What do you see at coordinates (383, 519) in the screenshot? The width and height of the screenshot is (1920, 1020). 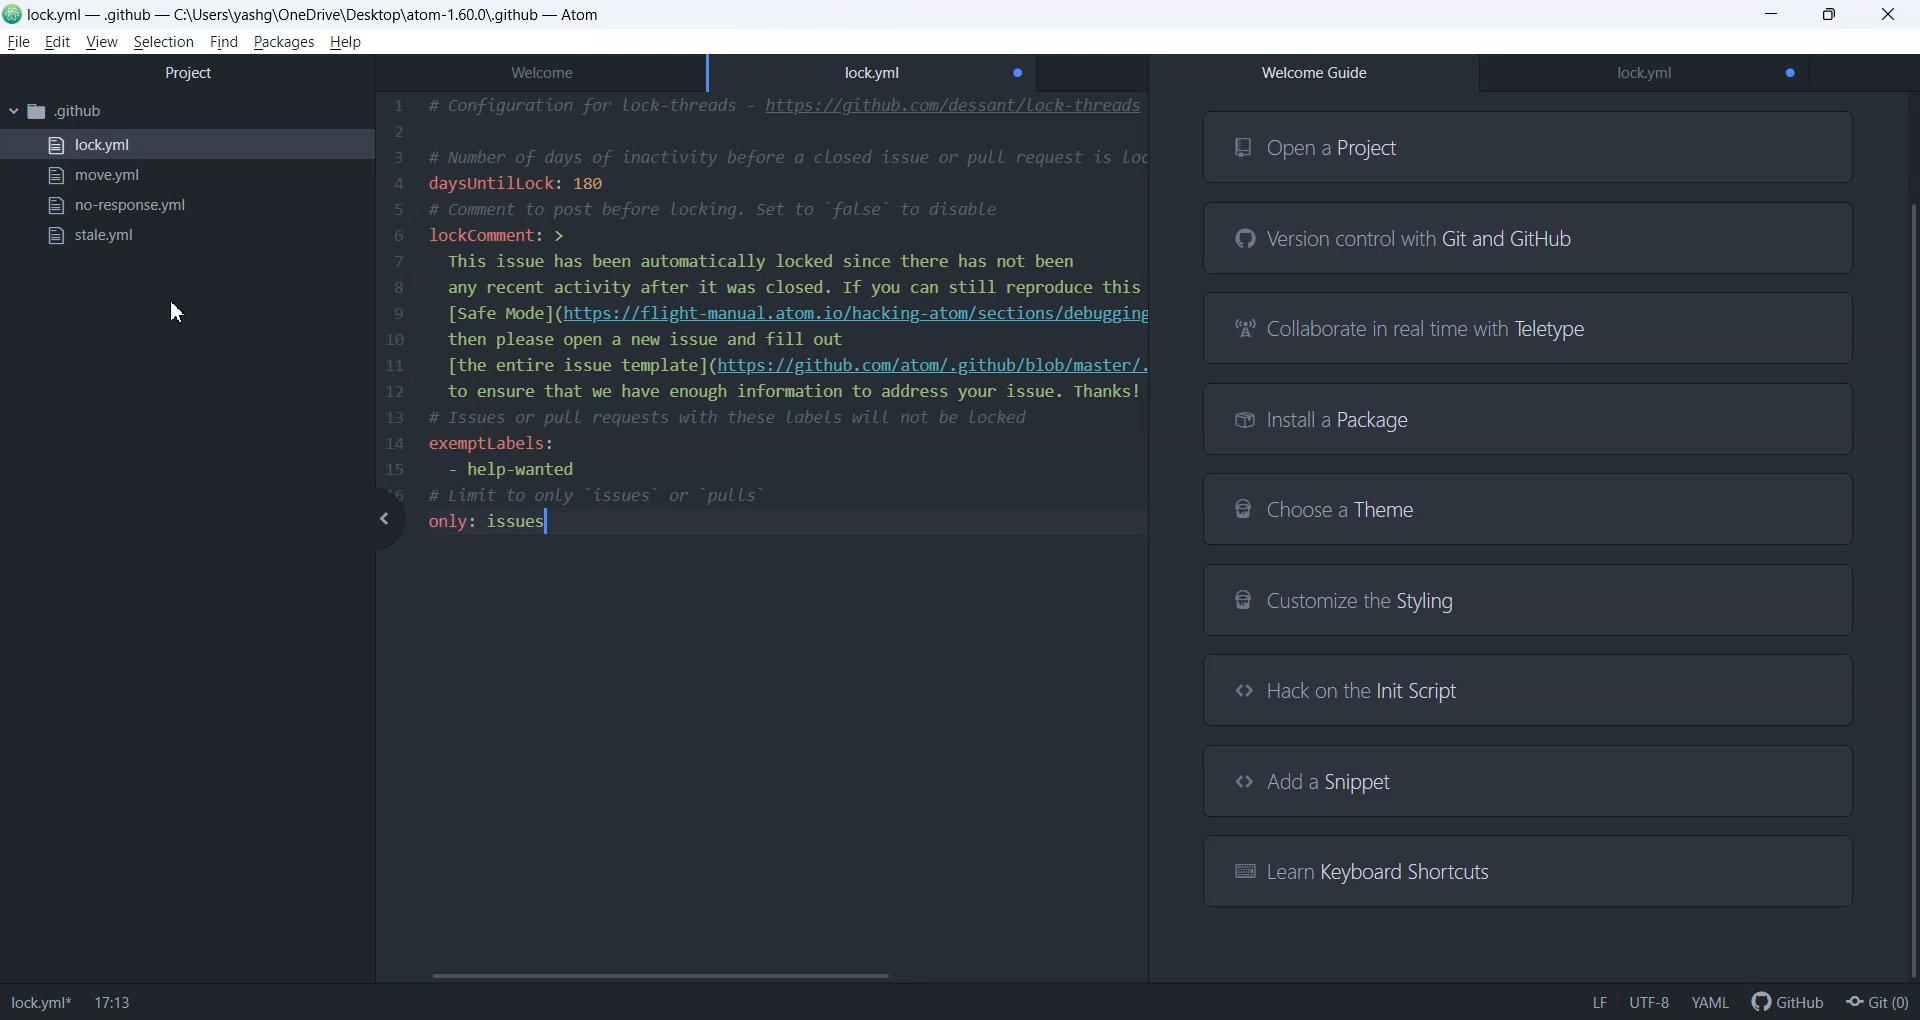 I see `Vertical drag handle` at bounding box center [383, 519].